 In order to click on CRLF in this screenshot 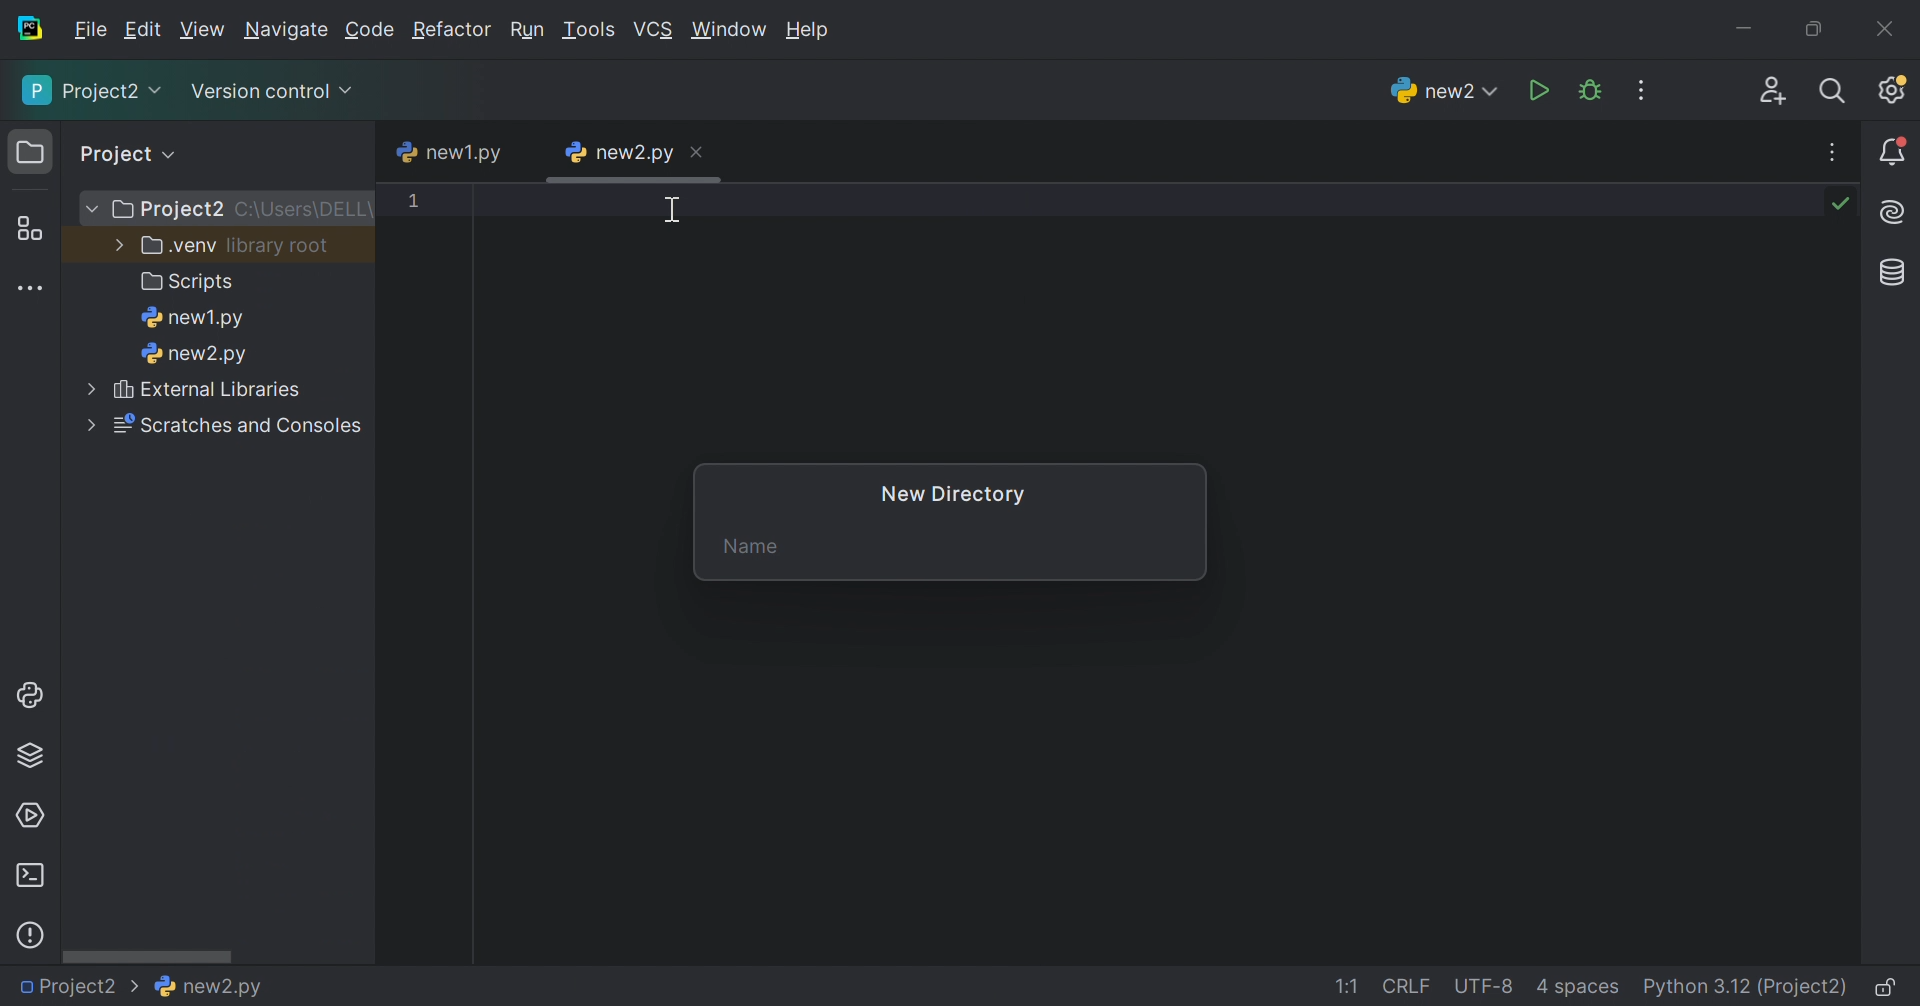, I will do `click(1405, 985)`.